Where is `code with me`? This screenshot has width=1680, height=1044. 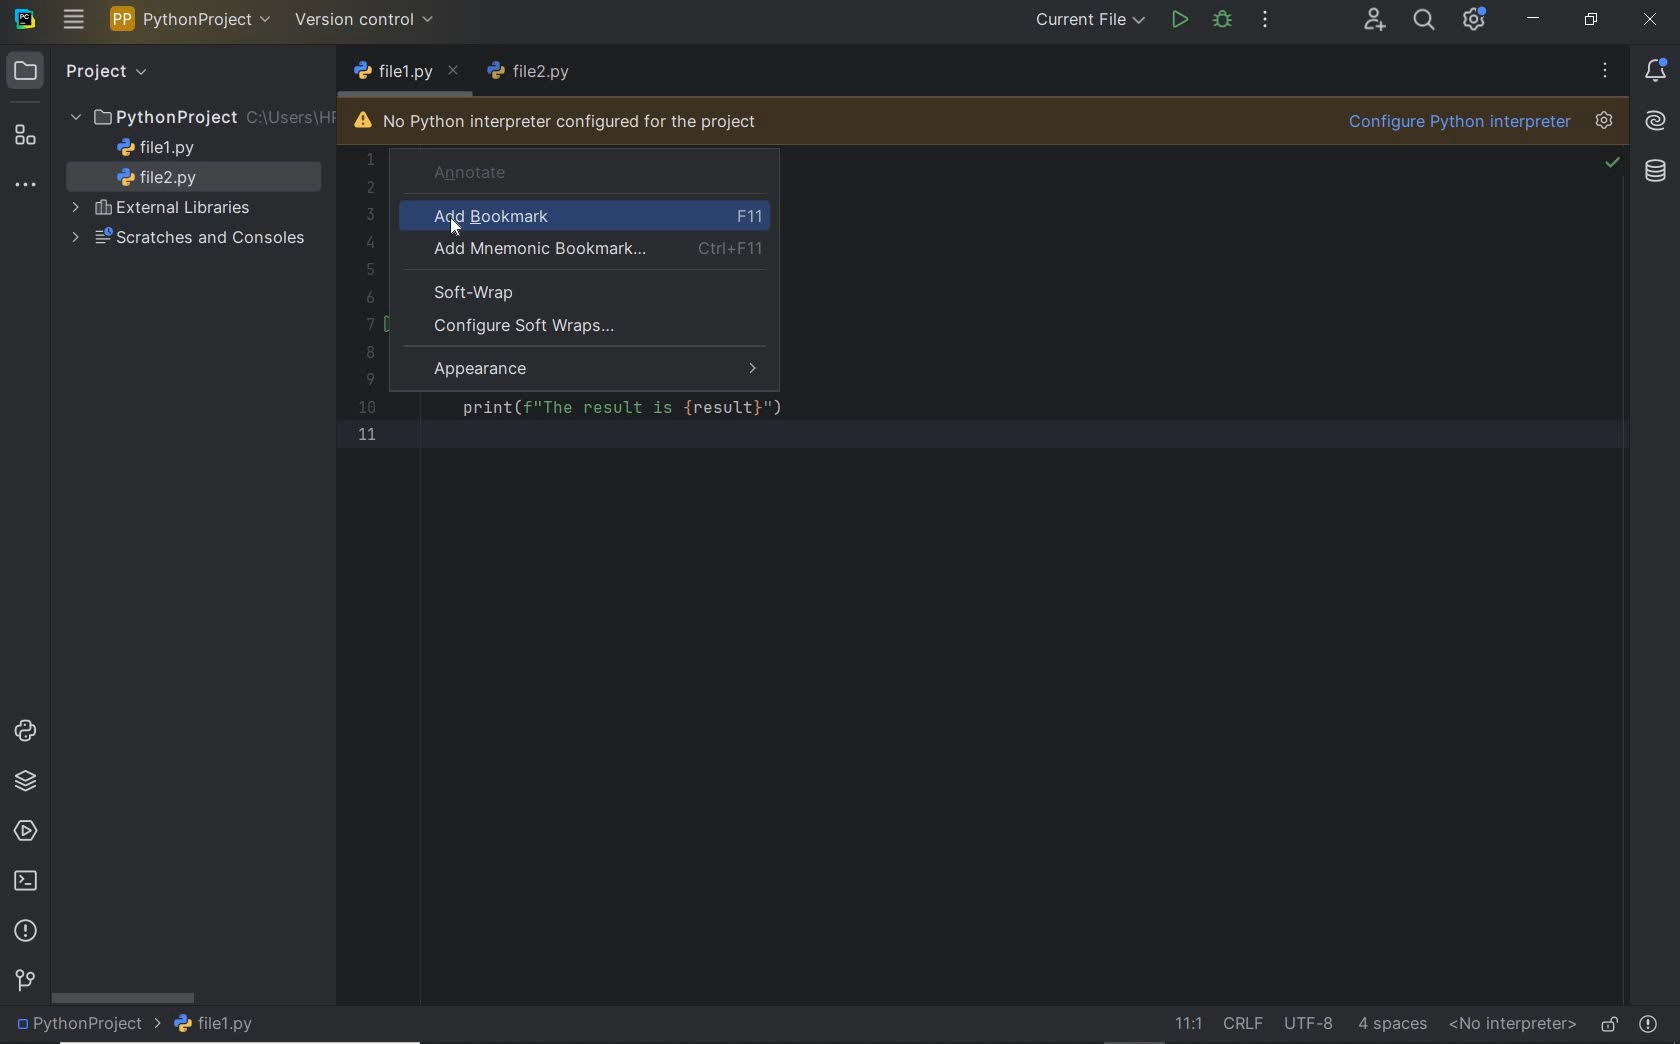 code with me is located at coordinates (1375, 22).